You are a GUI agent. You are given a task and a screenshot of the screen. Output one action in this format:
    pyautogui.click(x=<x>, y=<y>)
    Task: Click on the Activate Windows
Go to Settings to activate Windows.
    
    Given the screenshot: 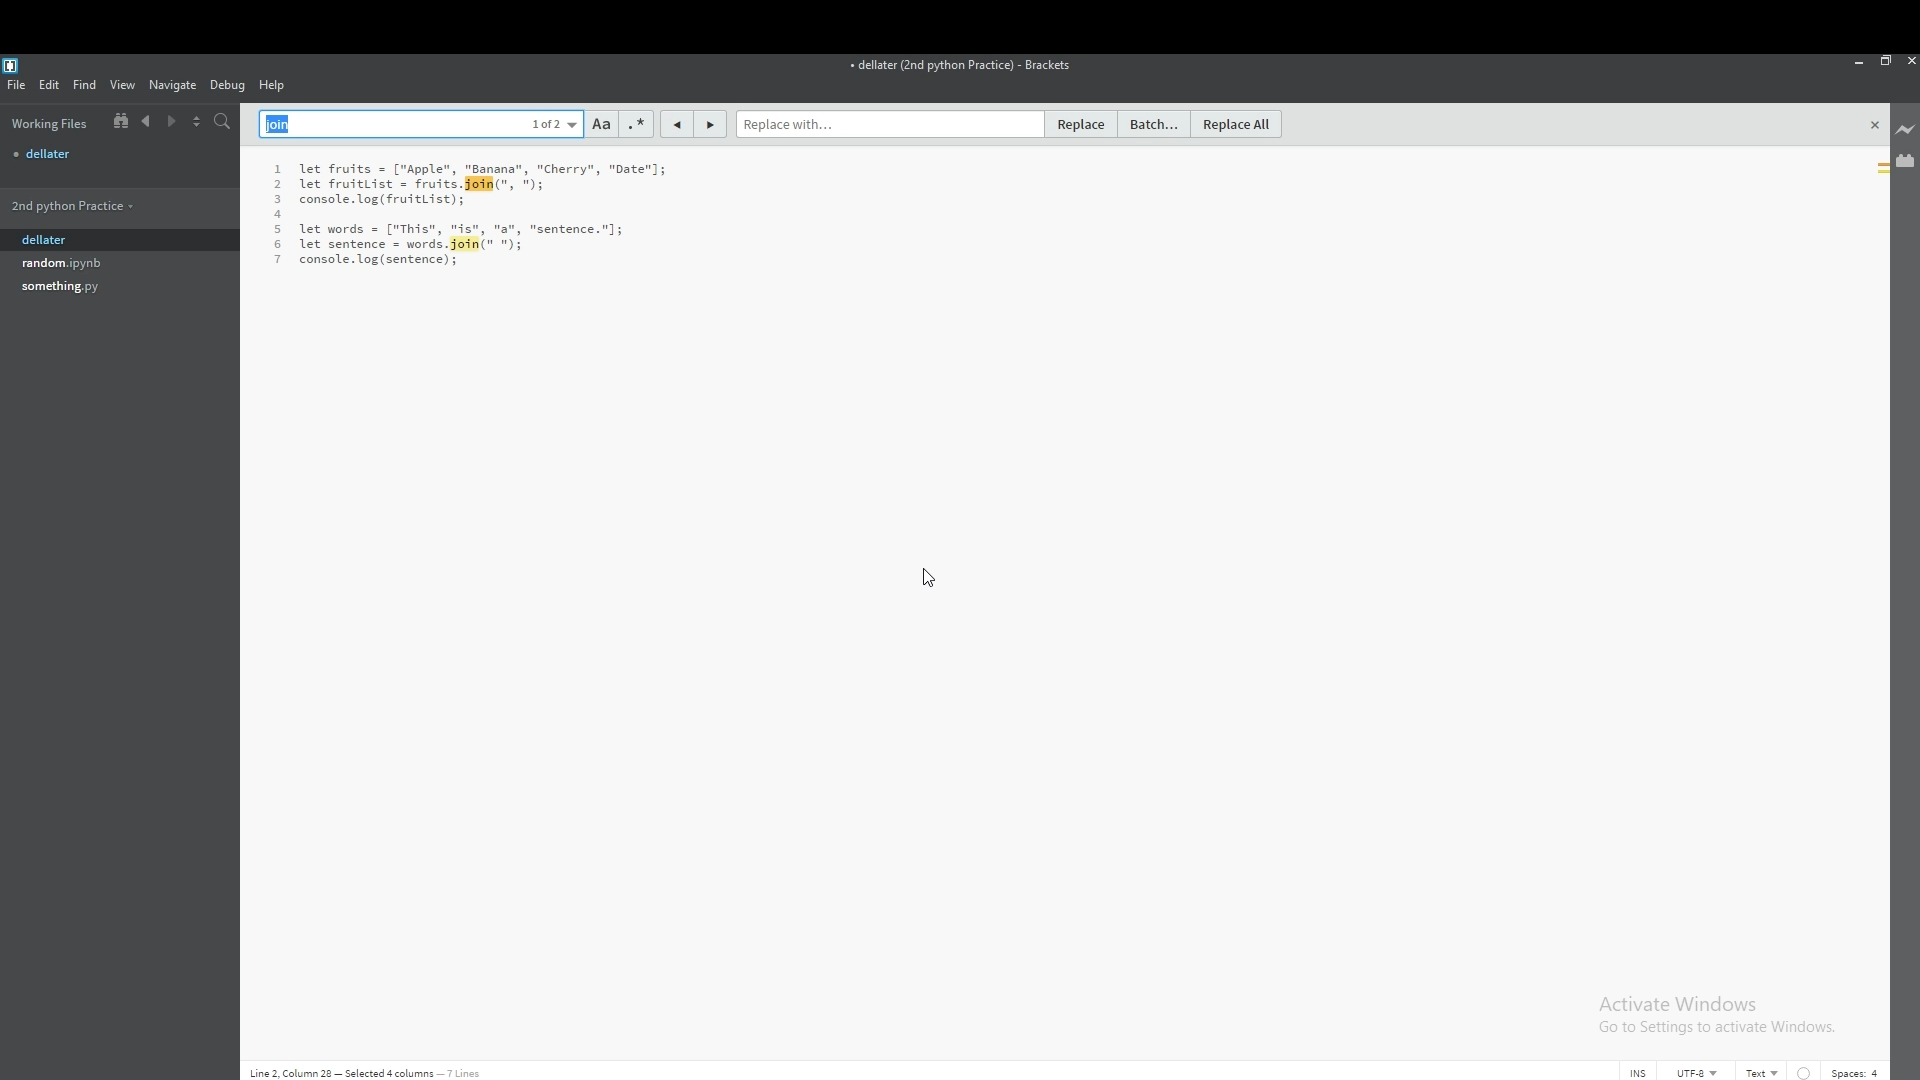 What is the action you would take?
    pyautogui.click(x=1720, y=1015)
    